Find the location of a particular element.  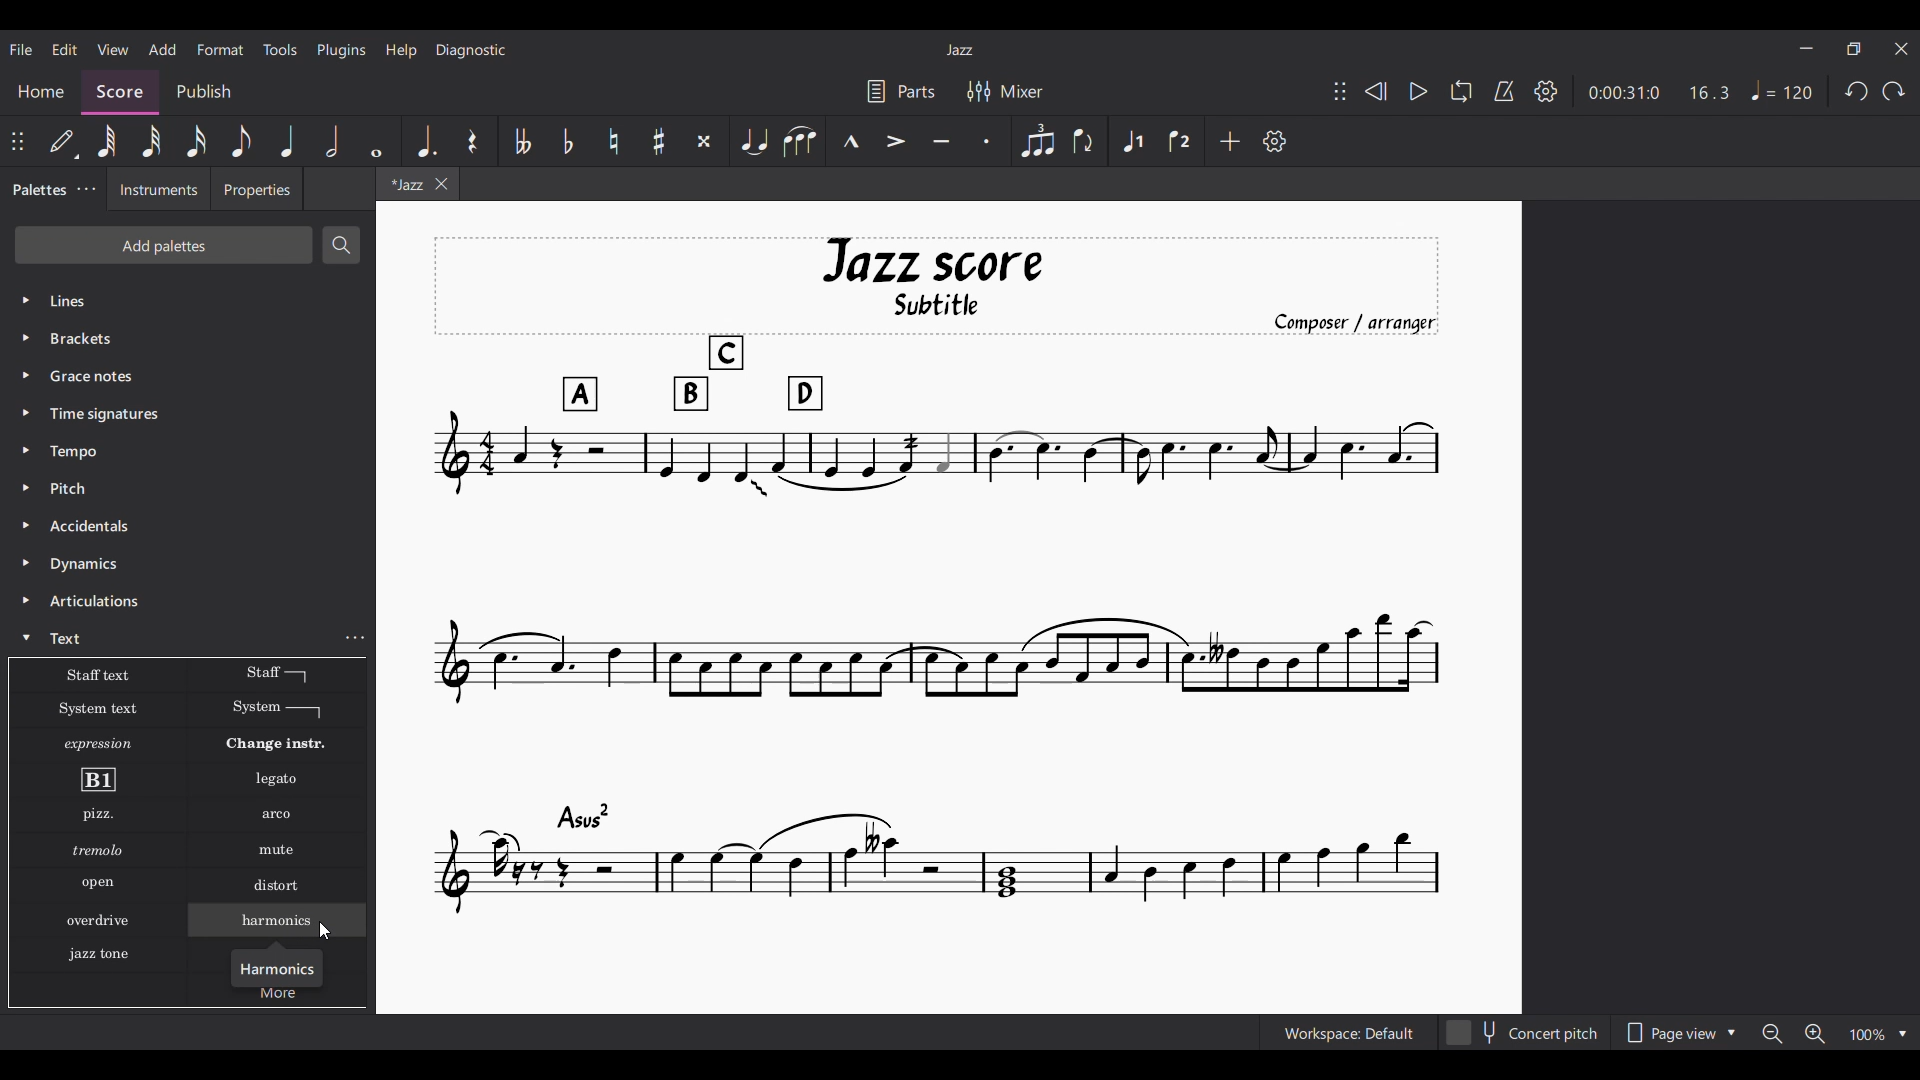

Tuplet is located at coordinates (1037, 141).